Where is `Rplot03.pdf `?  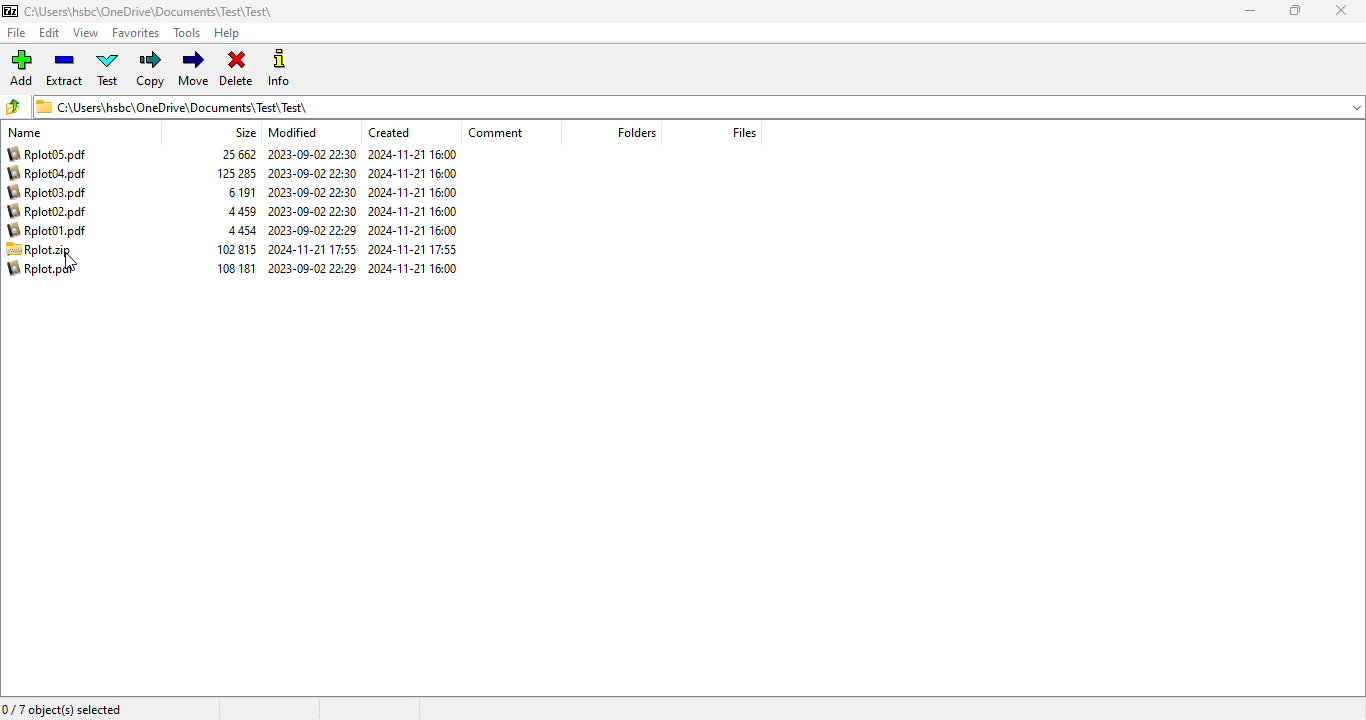 Rplot03.pdf  is located at coordinates (50, 191).